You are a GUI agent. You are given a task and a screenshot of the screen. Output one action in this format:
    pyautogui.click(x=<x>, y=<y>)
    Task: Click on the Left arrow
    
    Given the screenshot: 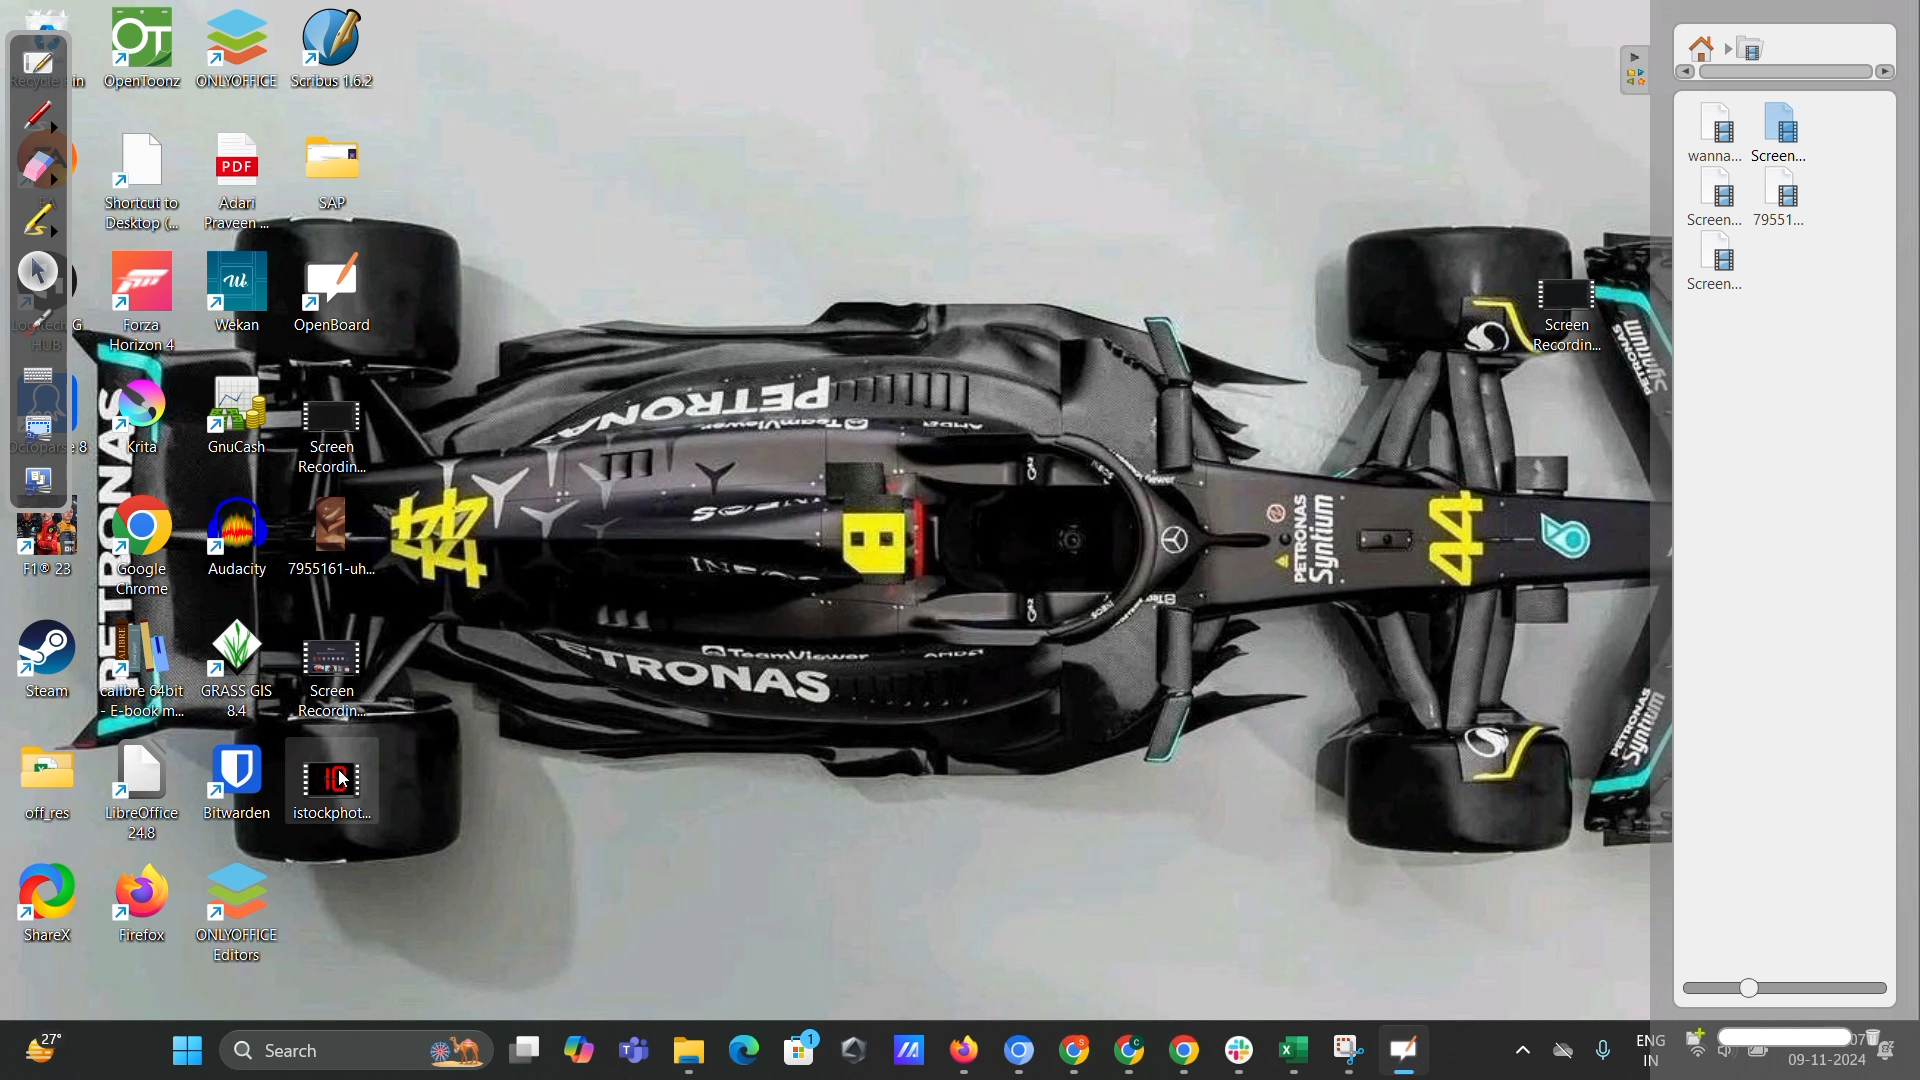 What is the action you would take?
    pyautogui.click(x=1685, y=73)
    